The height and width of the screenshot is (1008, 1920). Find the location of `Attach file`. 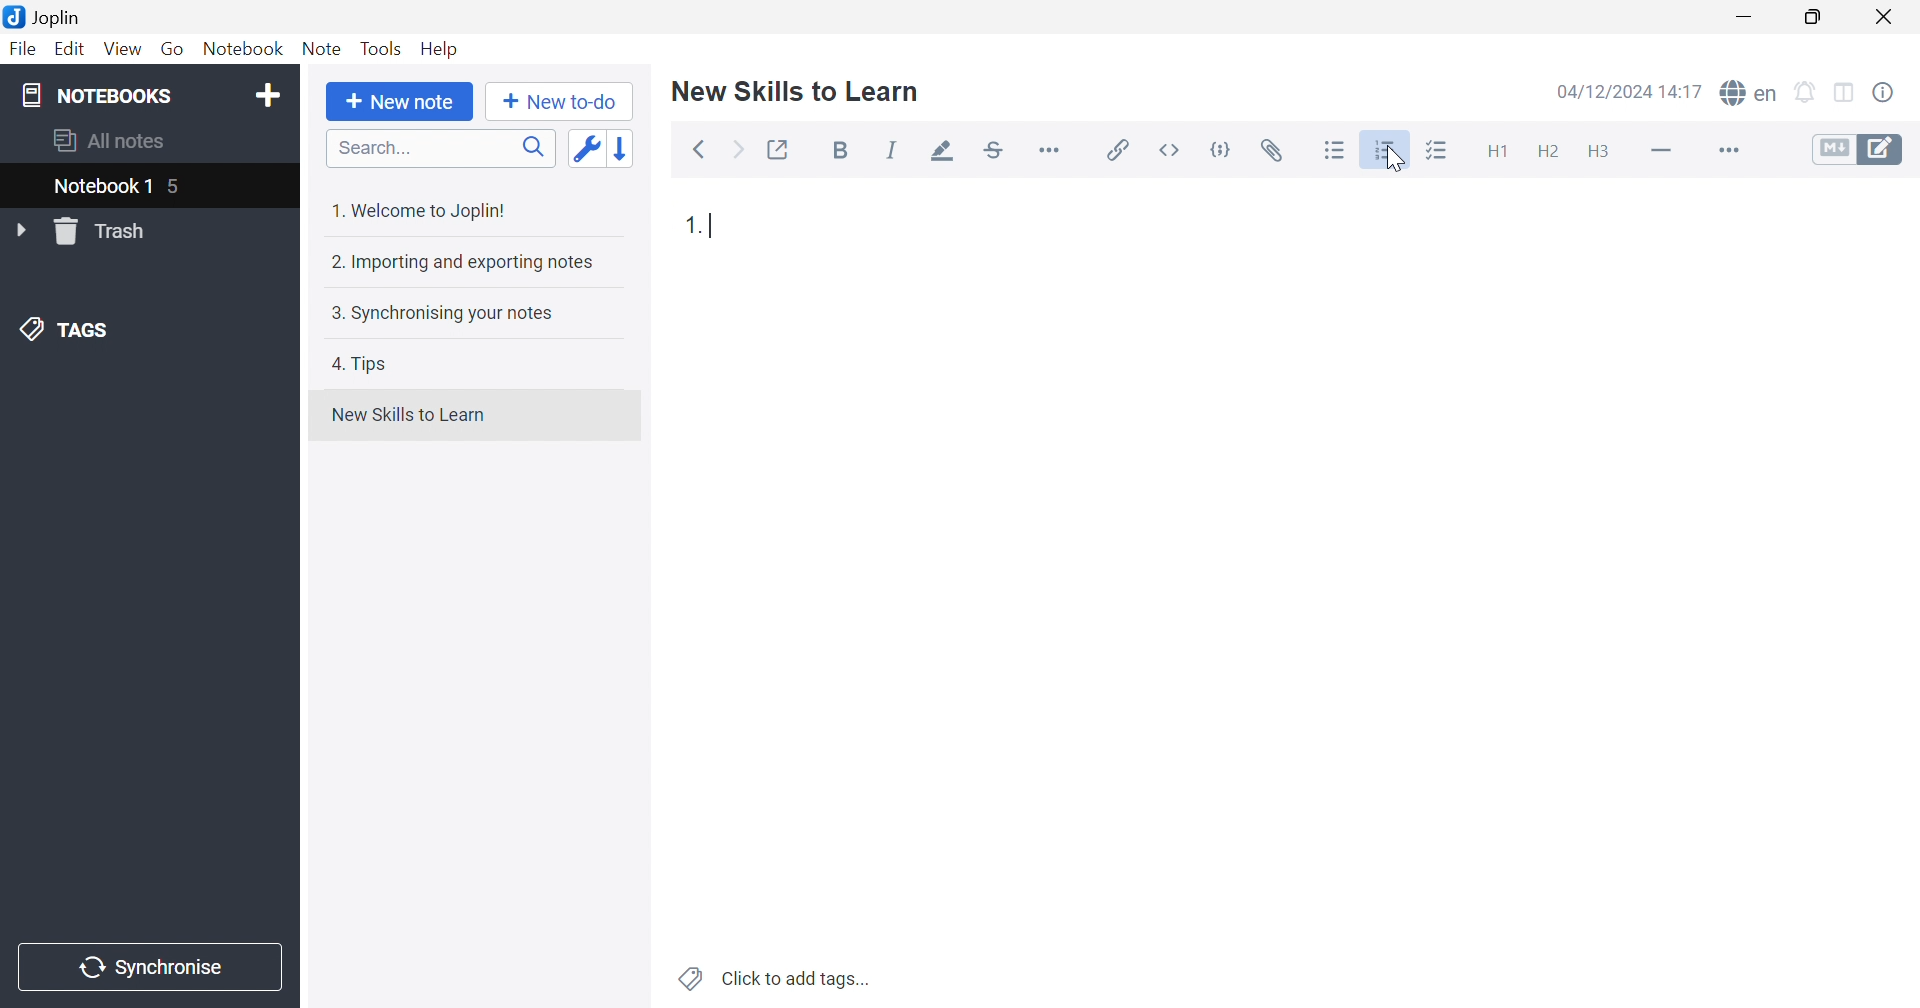

Attach file is located at coordinates (1272, 151).